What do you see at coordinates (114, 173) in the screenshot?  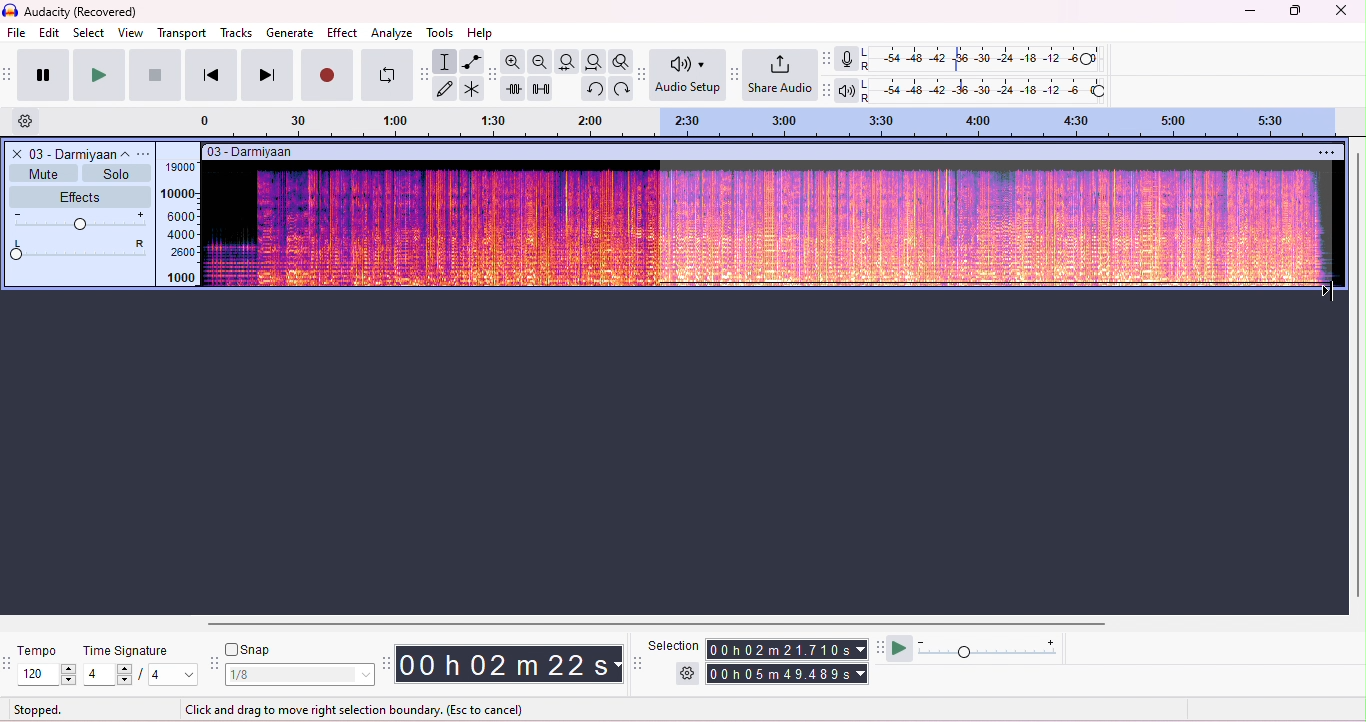 I see `solo` at bounding box center [114, 173].